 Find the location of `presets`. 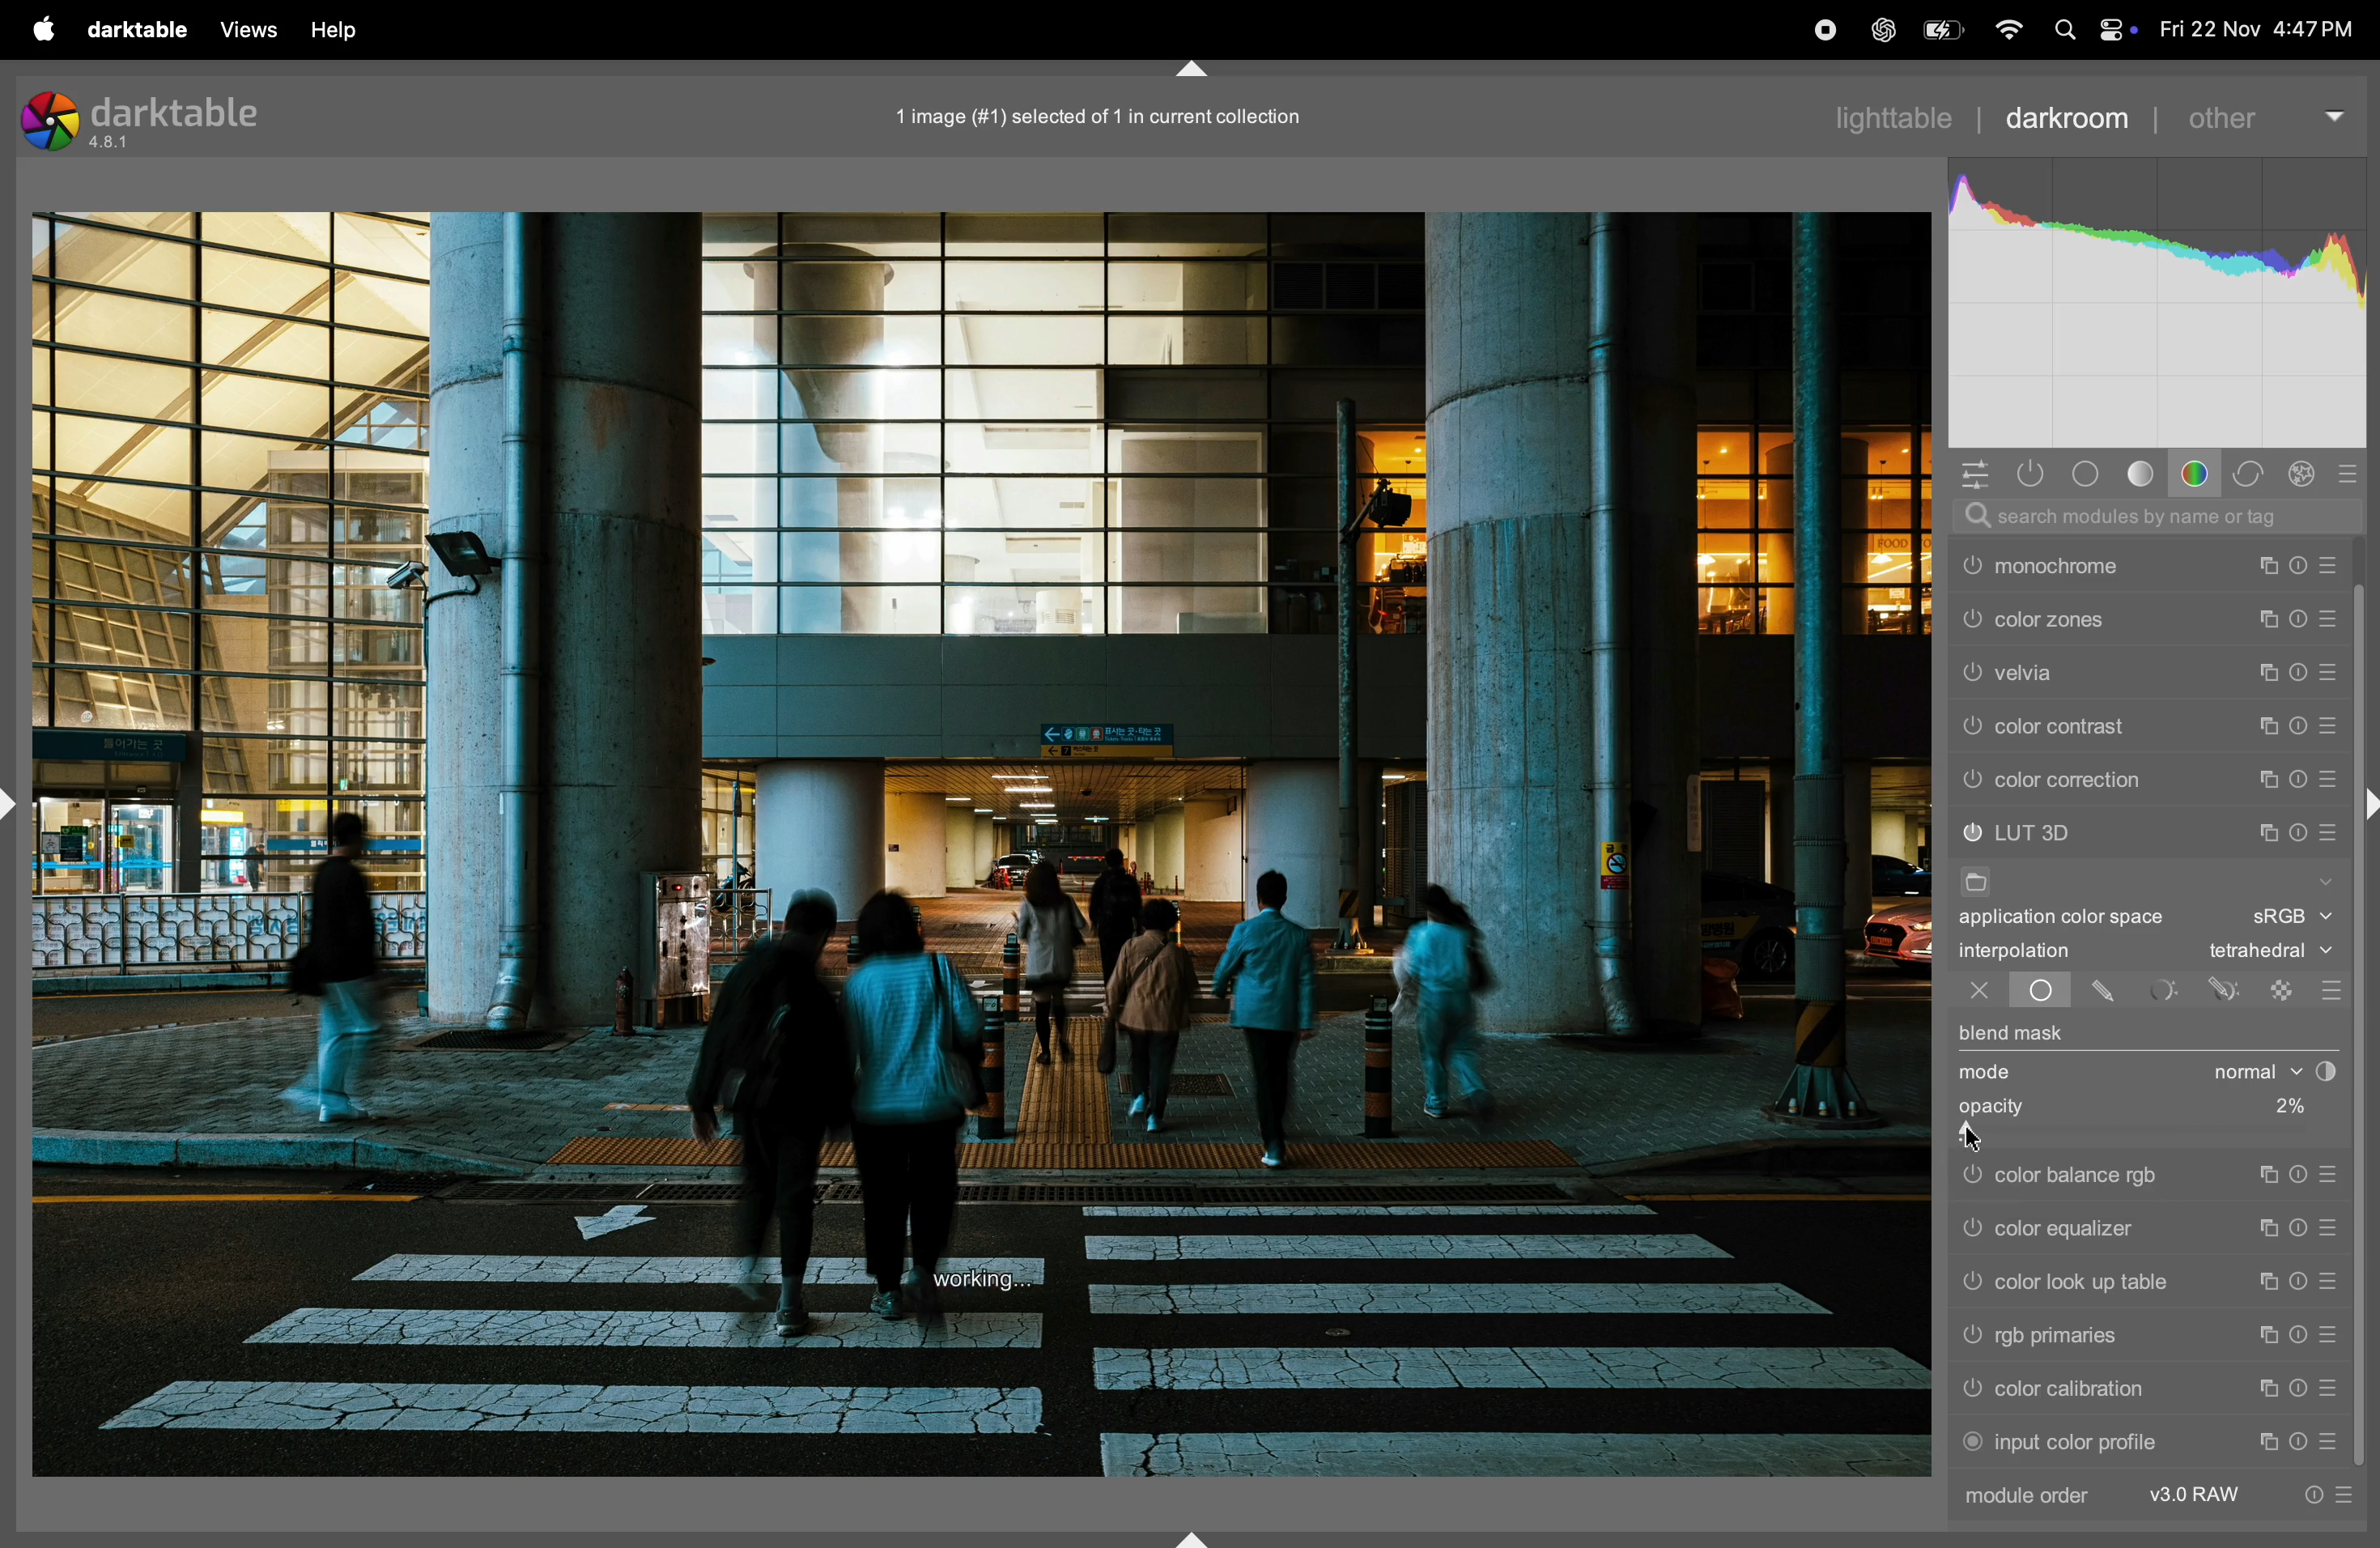

presets is located at coordinates (2330, 559).